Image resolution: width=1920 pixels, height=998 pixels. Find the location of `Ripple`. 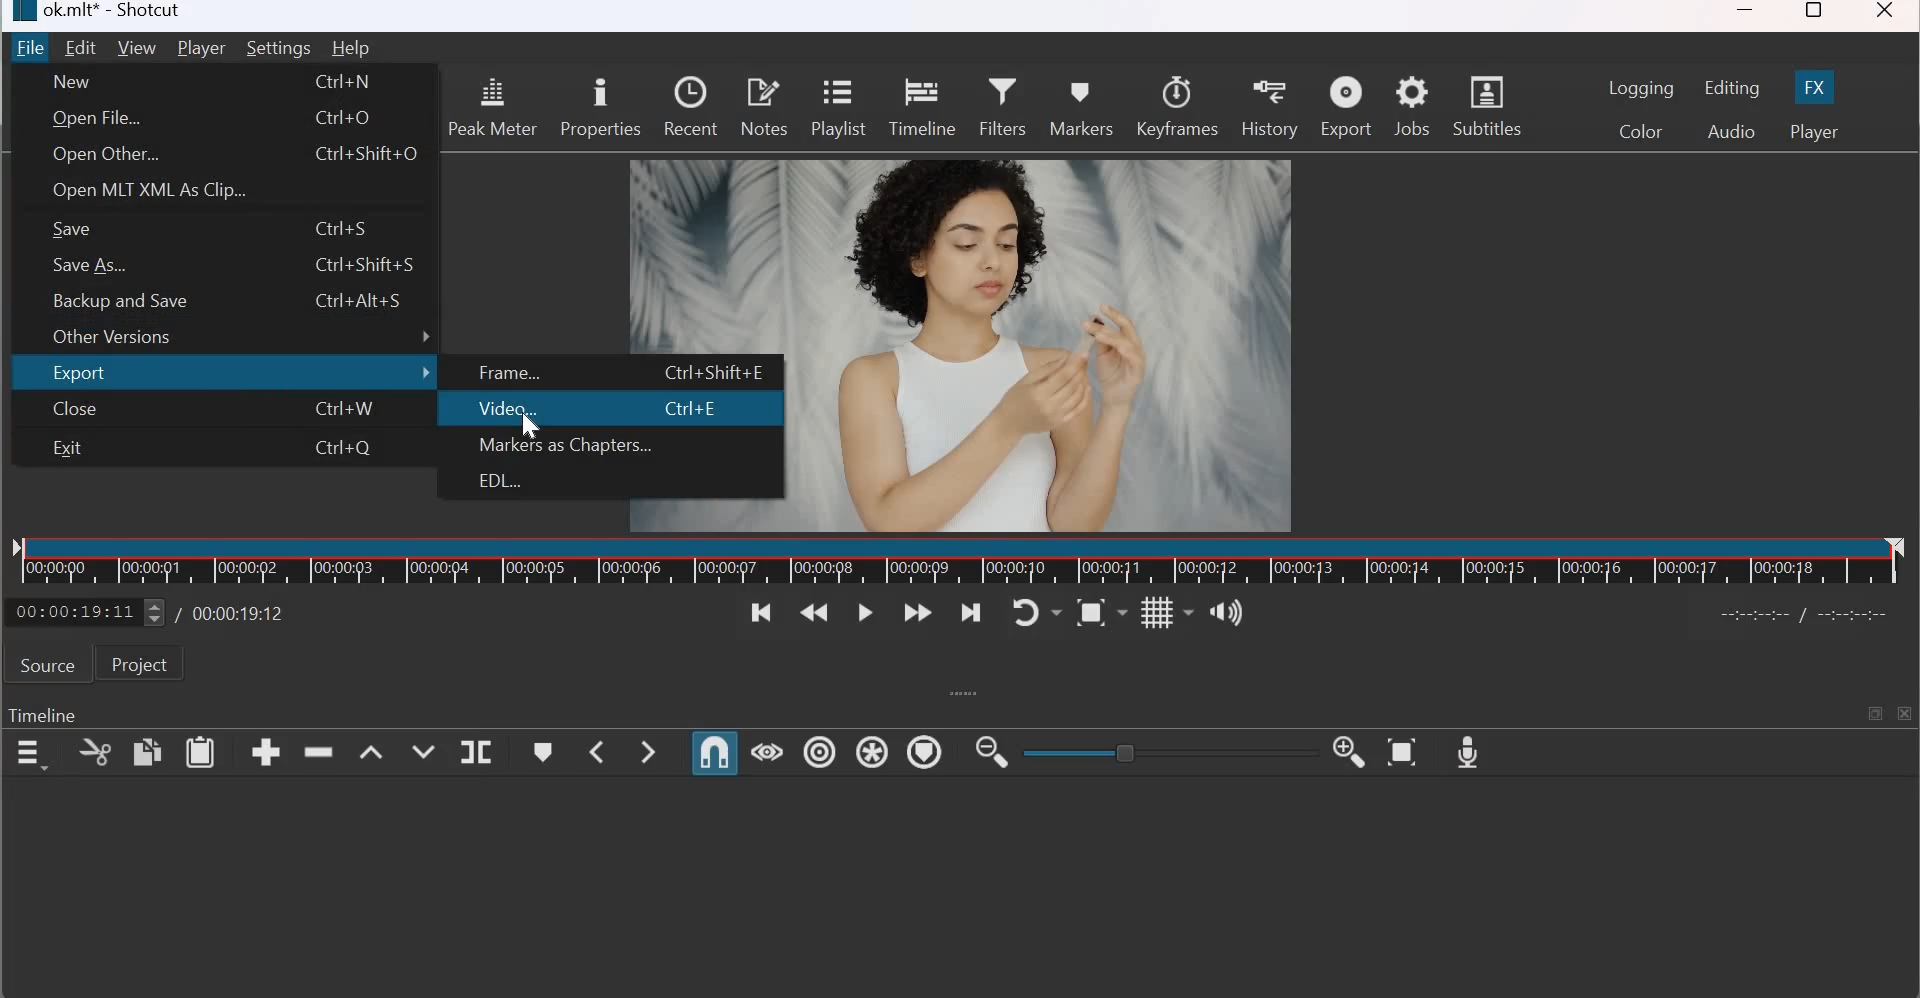

Ripple is located at coordinates (819, 752).